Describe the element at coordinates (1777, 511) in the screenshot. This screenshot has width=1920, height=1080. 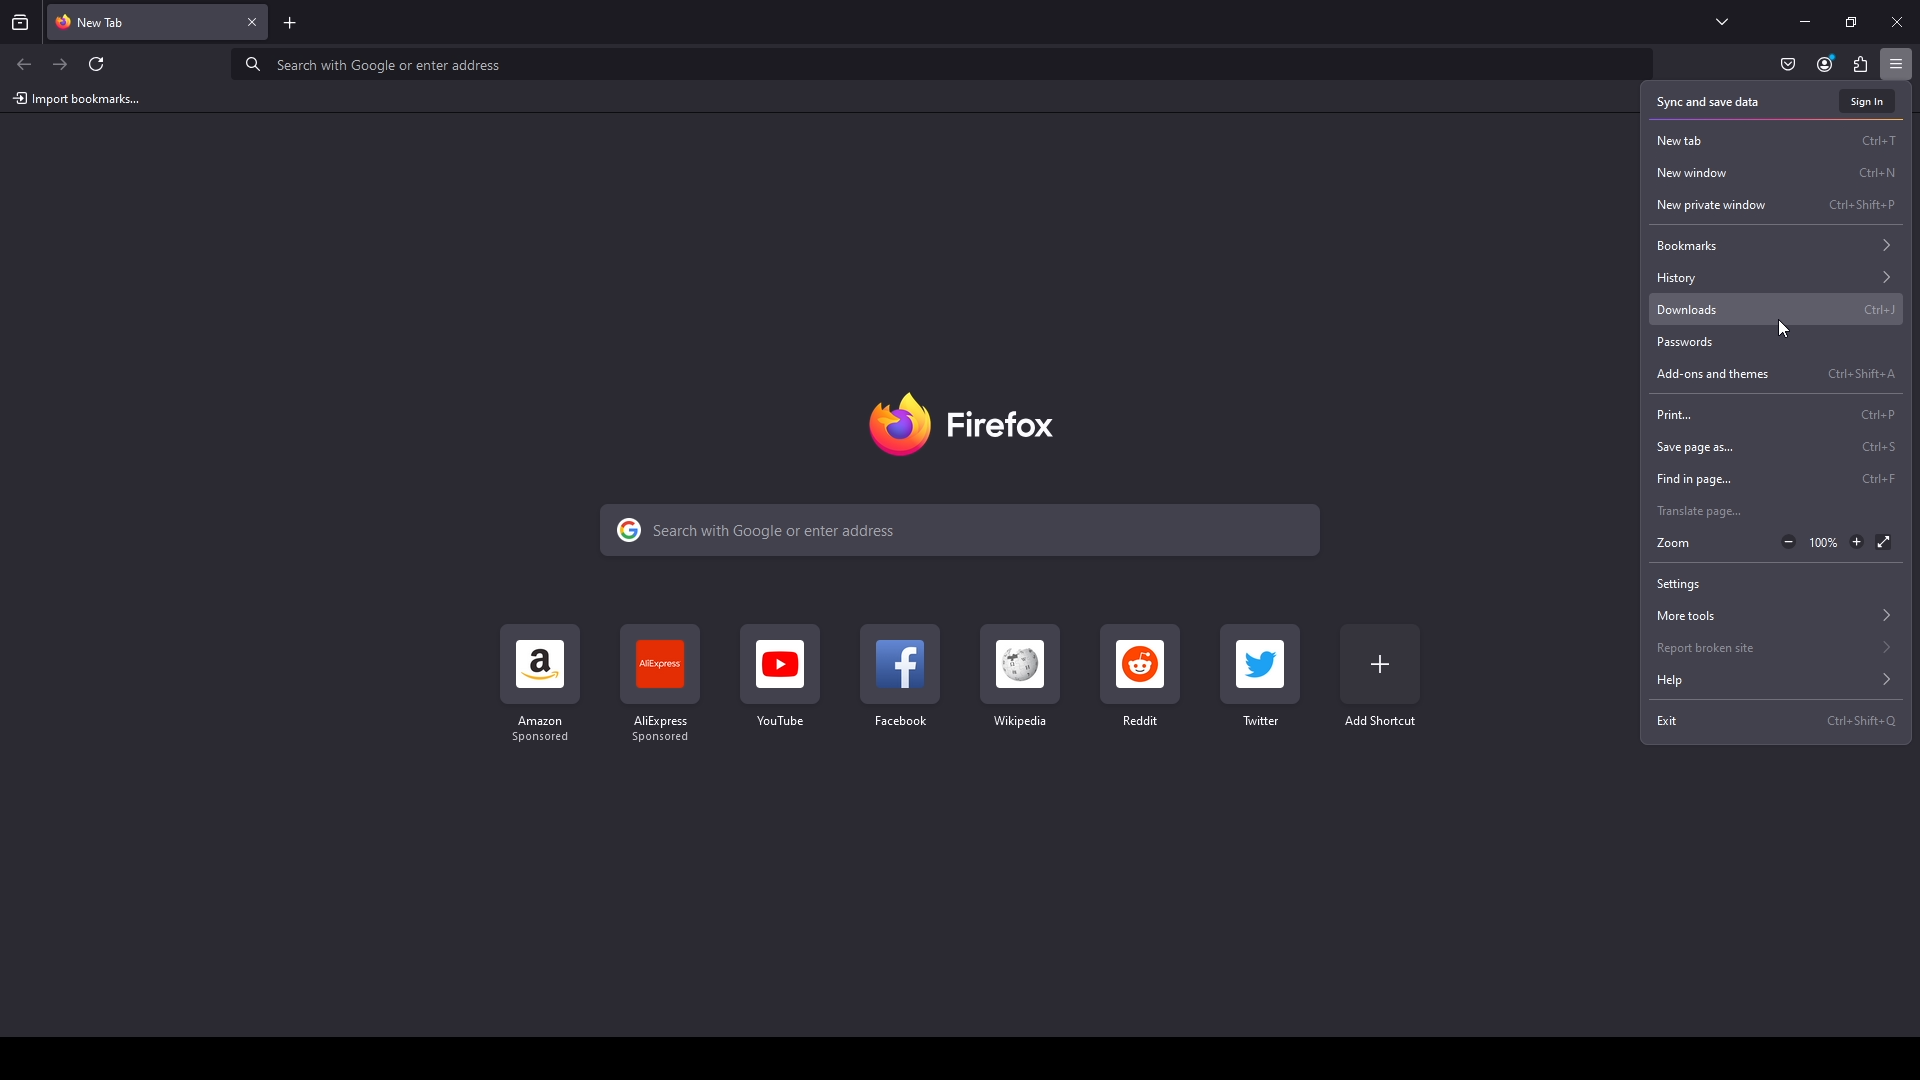
I see `Translate page` at that location.